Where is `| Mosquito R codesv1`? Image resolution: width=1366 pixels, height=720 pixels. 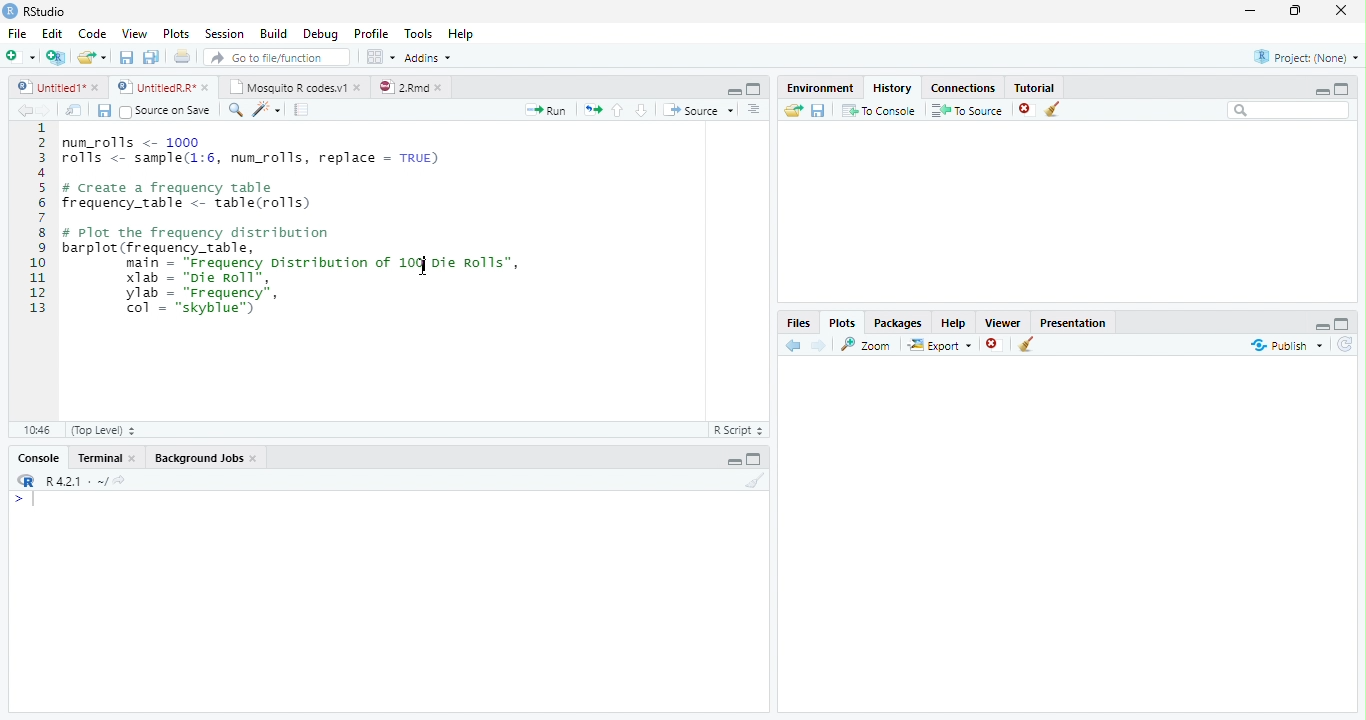 | Mosquito R codesv1 is located at coordinates (294, 87).